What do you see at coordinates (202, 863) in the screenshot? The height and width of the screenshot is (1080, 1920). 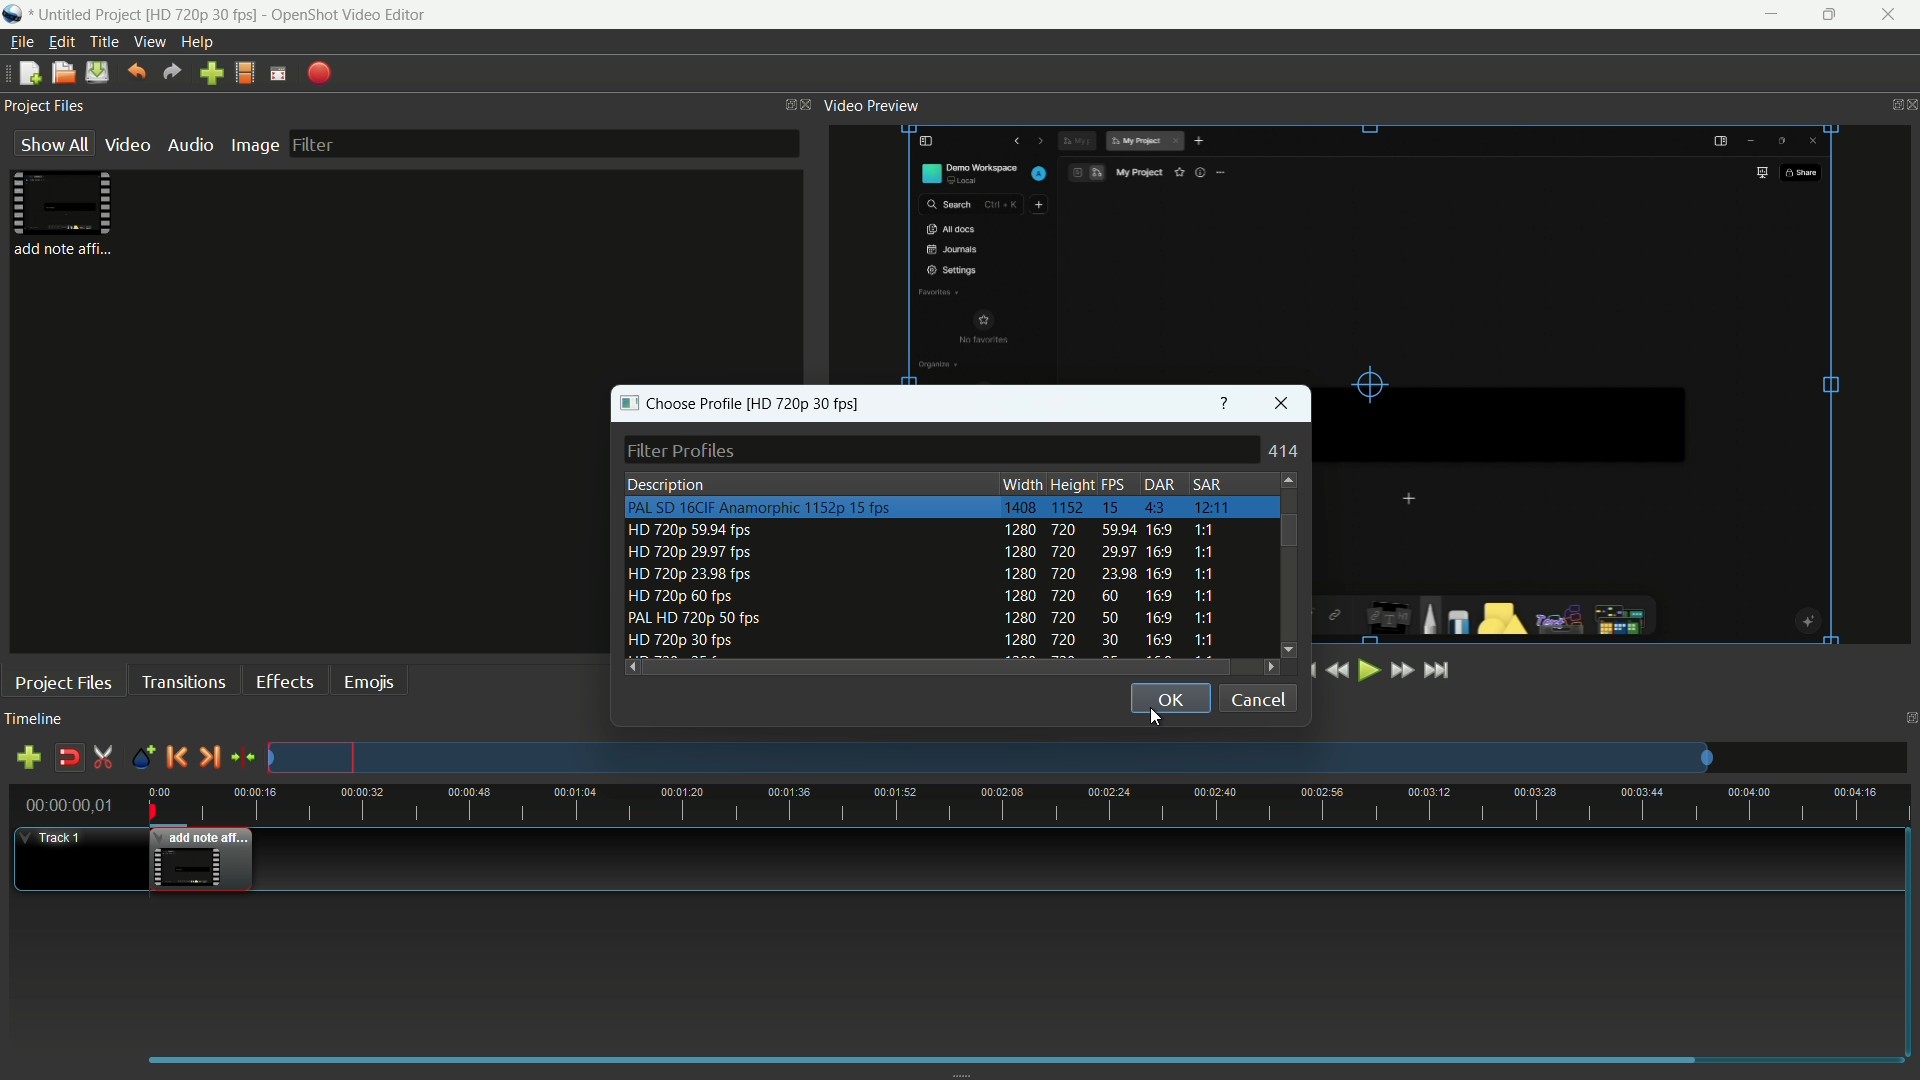 I see `video in timeline` at bounding box center [202, 863].